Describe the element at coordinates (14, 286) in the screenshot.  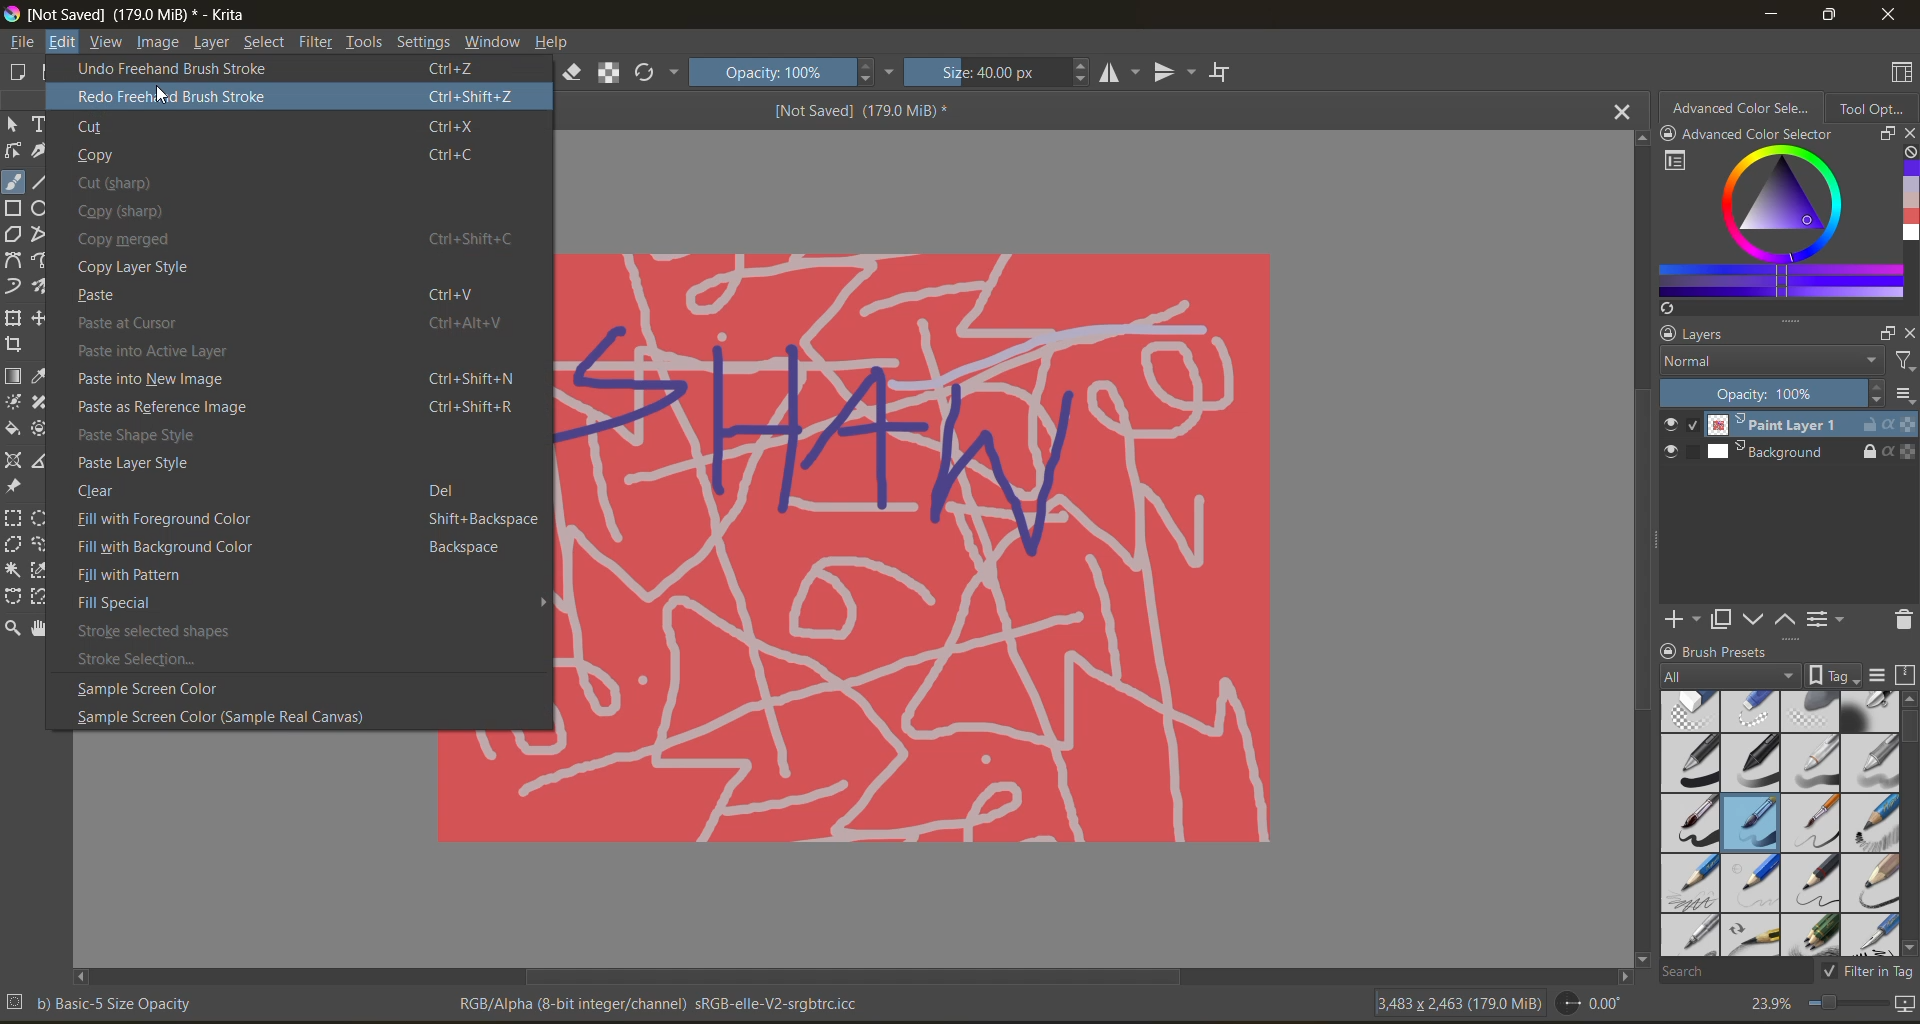
I see `dynamic brush tool` at that location.